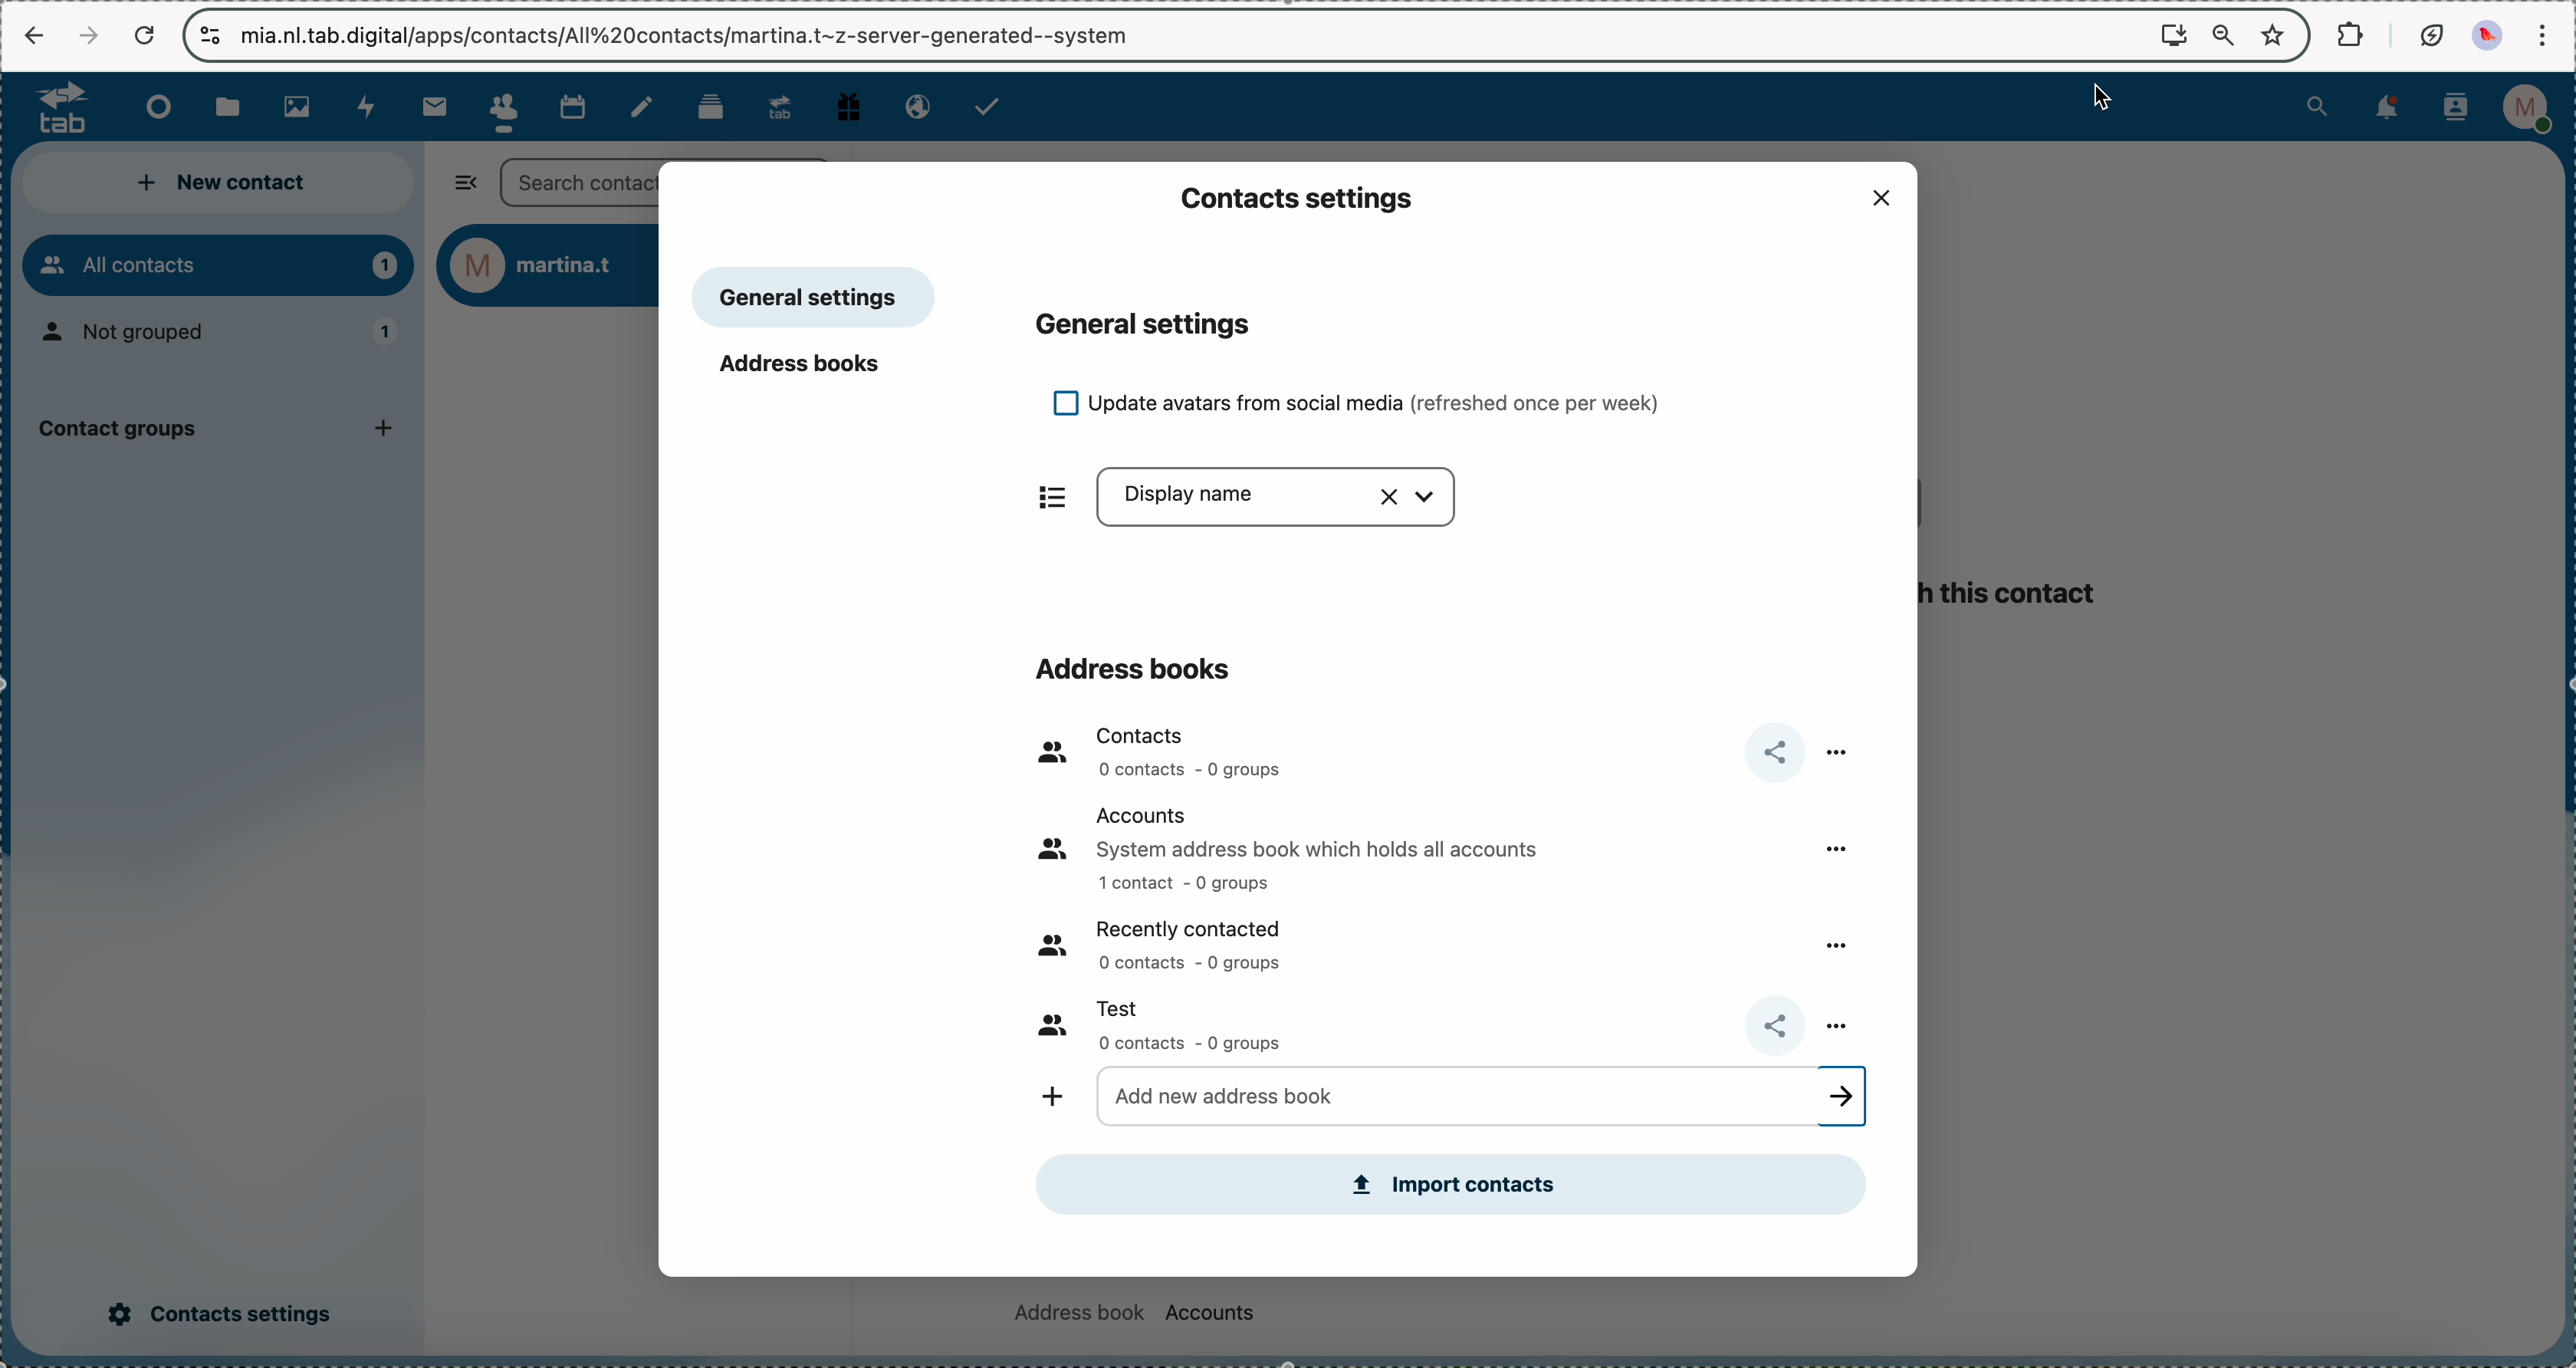 The height and width of the screenshot is (1368, 2576). I want to click on share, so click(1772, 1022).